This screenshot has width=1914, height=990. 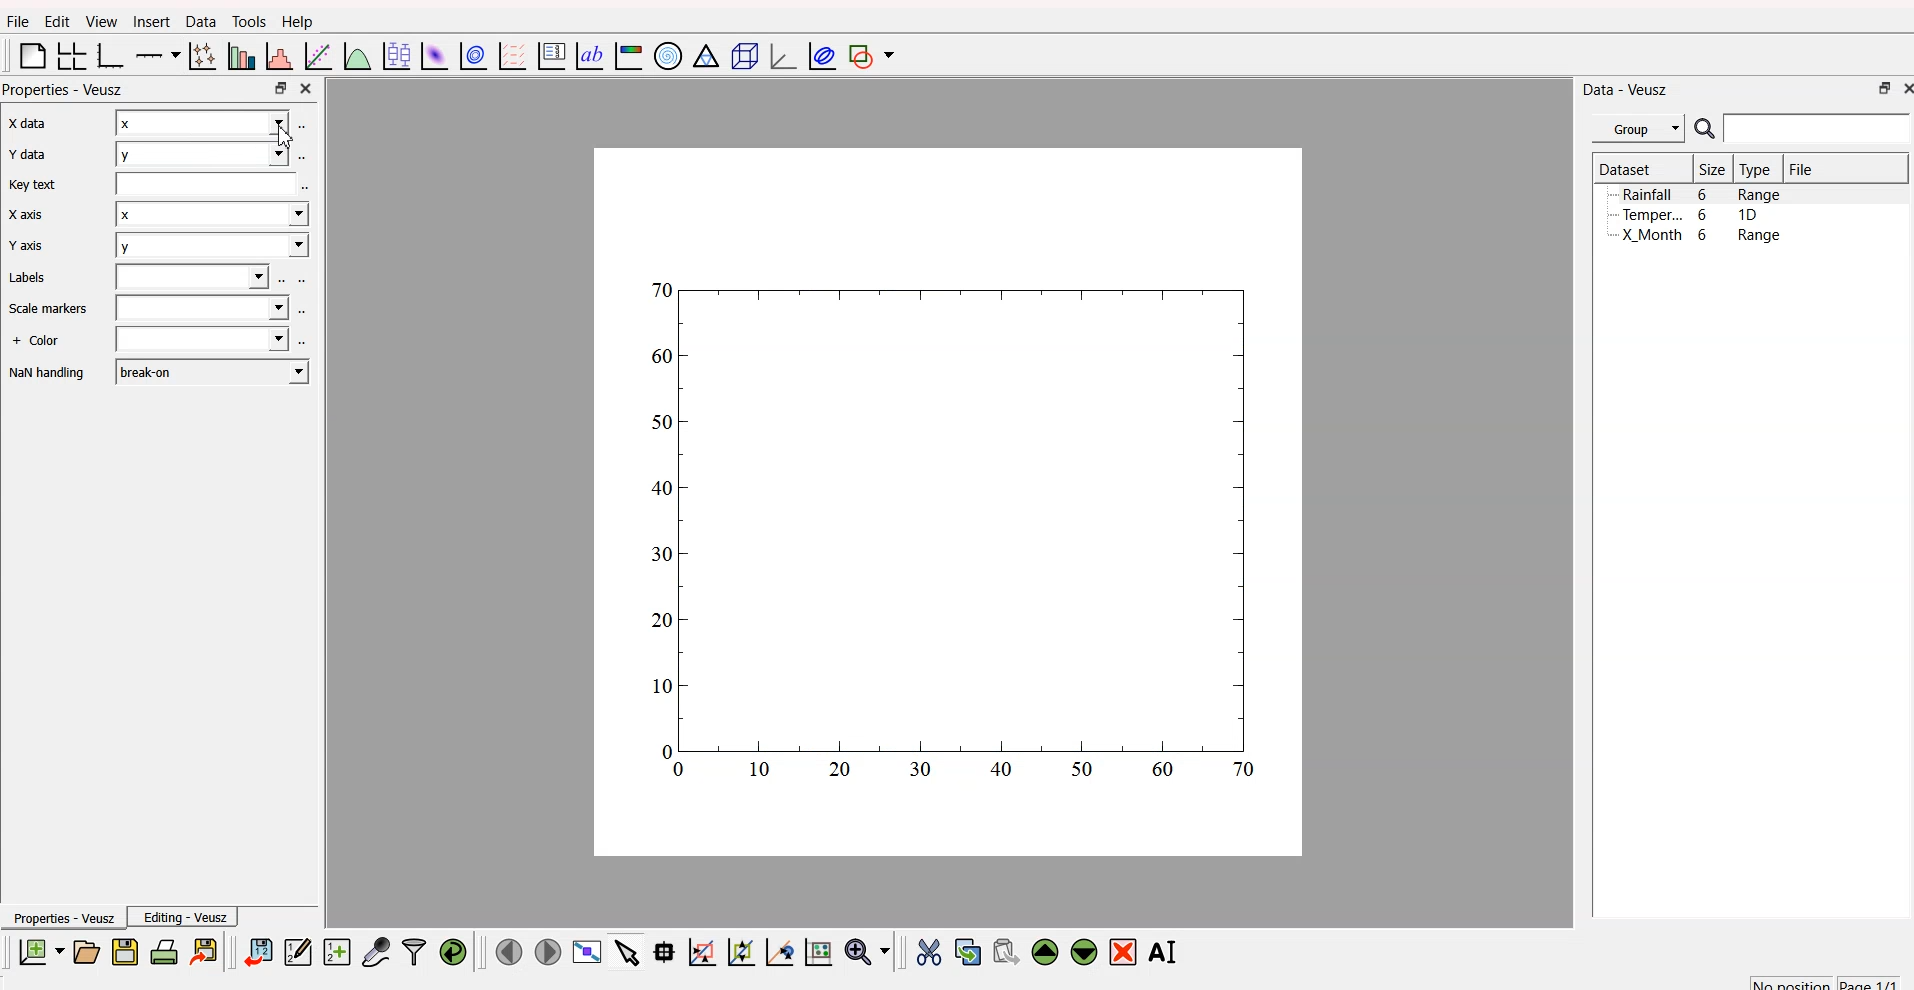 What do you see at coordinates (205, 154) in the screenshot?
I see `y` at bounding box center [205, 154].